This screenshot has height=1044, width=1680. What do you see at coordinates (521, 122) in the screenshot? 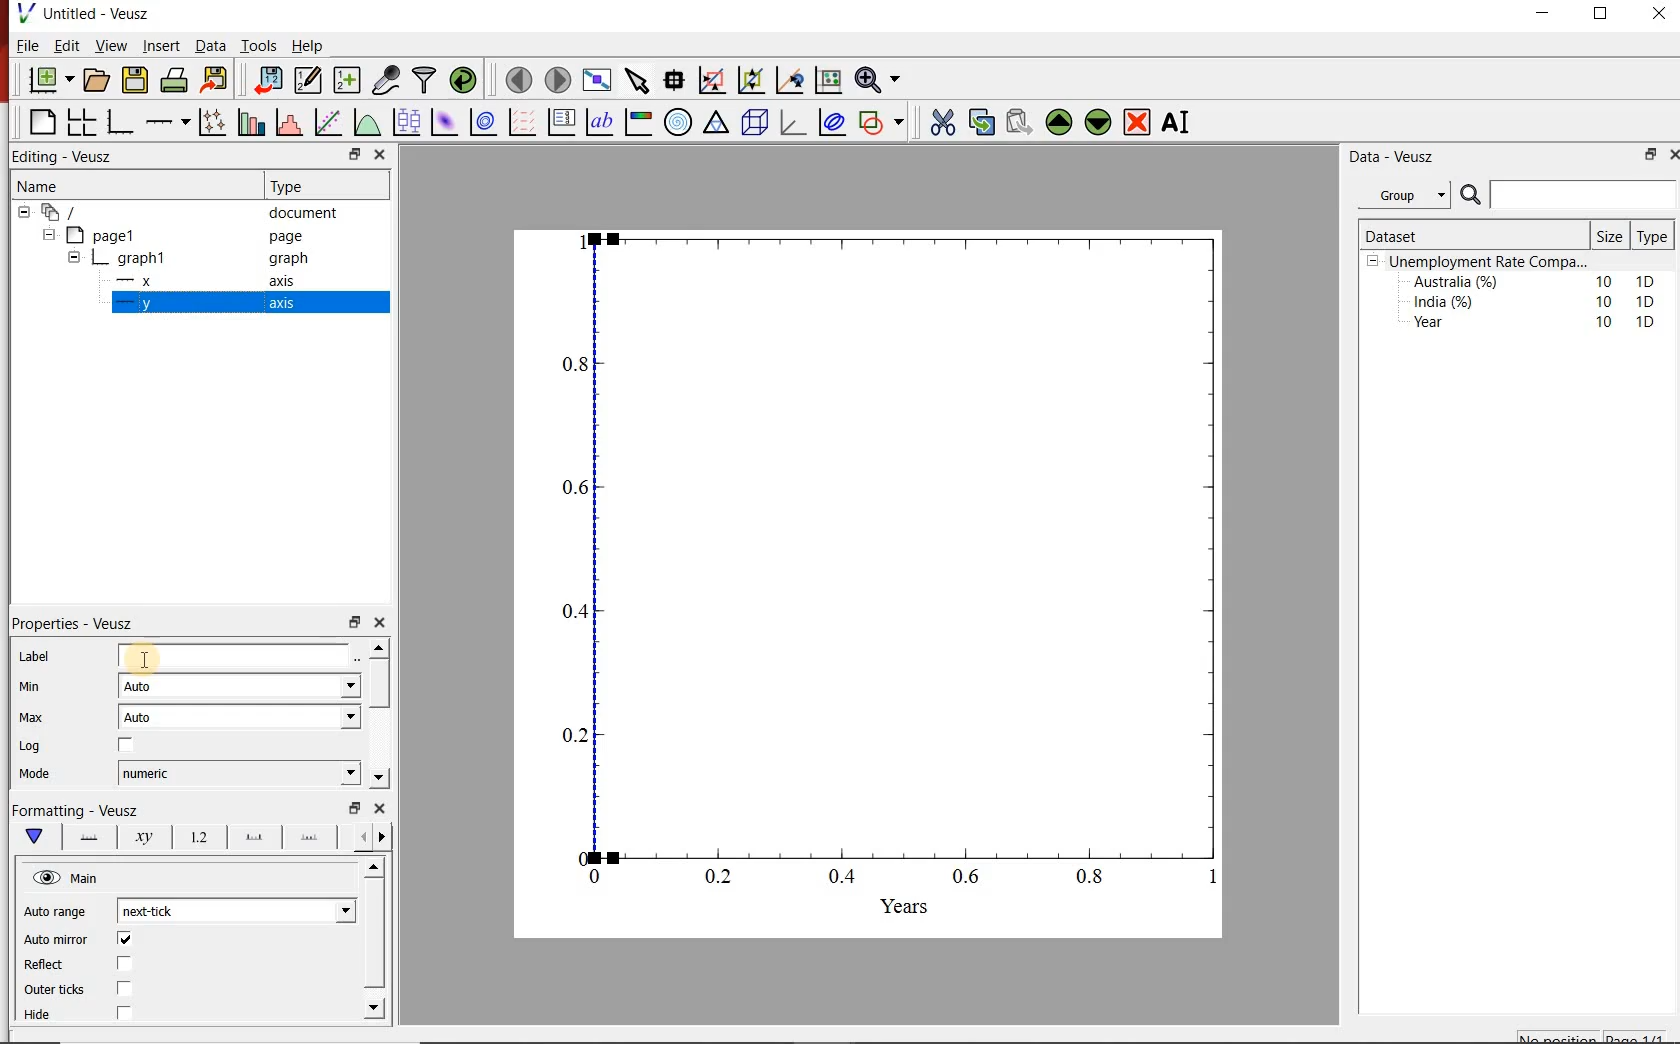
I see `plot vector field` at bounding box center [521, 122].